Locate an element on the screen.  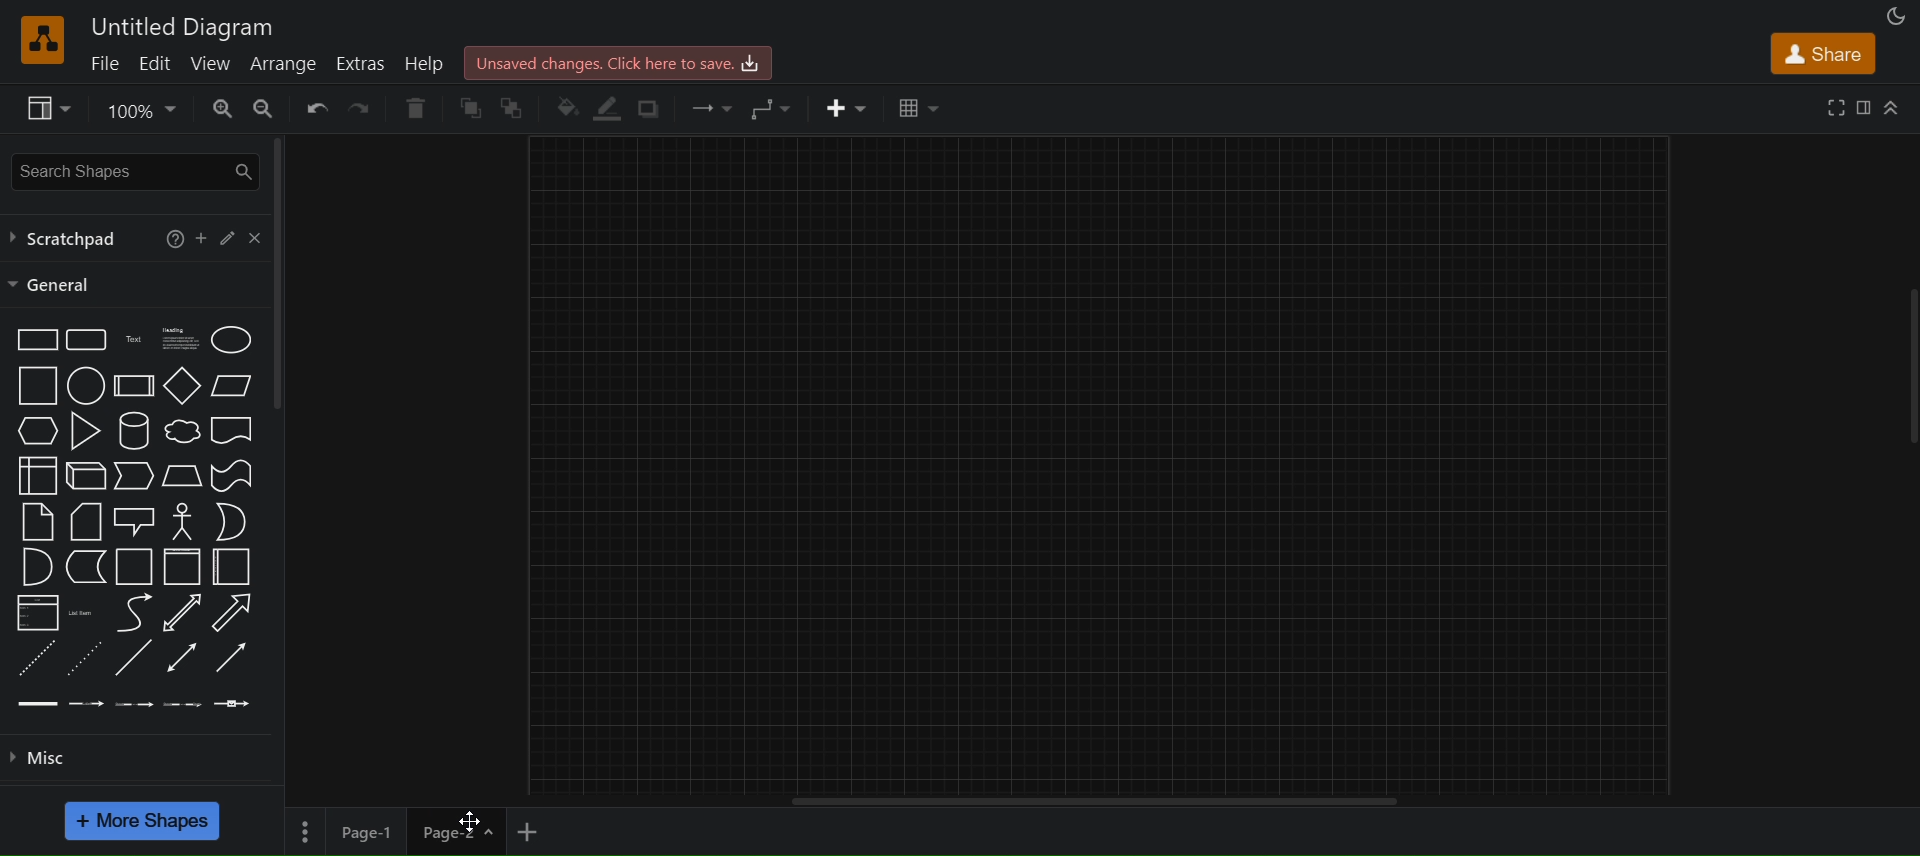
share is located at coordinates (1825, 51).